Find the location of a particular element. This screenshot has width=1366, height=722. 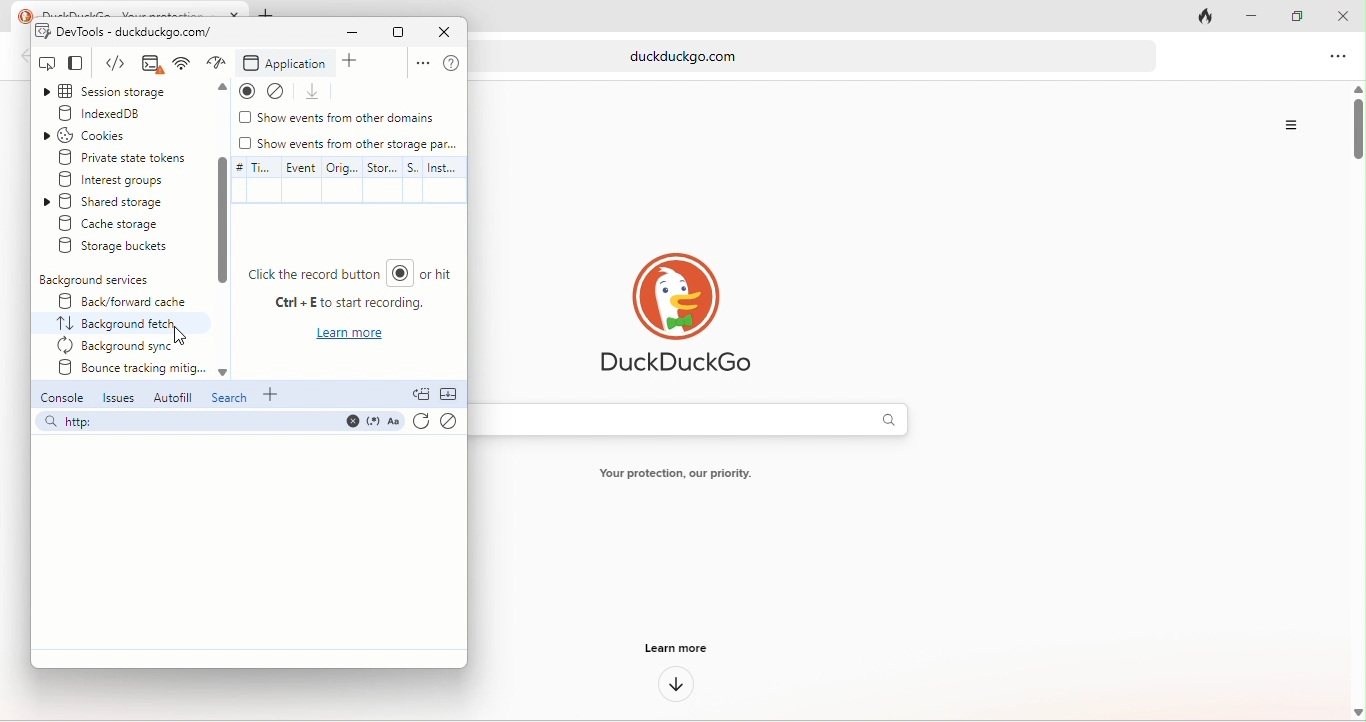

dev tools is located at coordinates (126, 32).